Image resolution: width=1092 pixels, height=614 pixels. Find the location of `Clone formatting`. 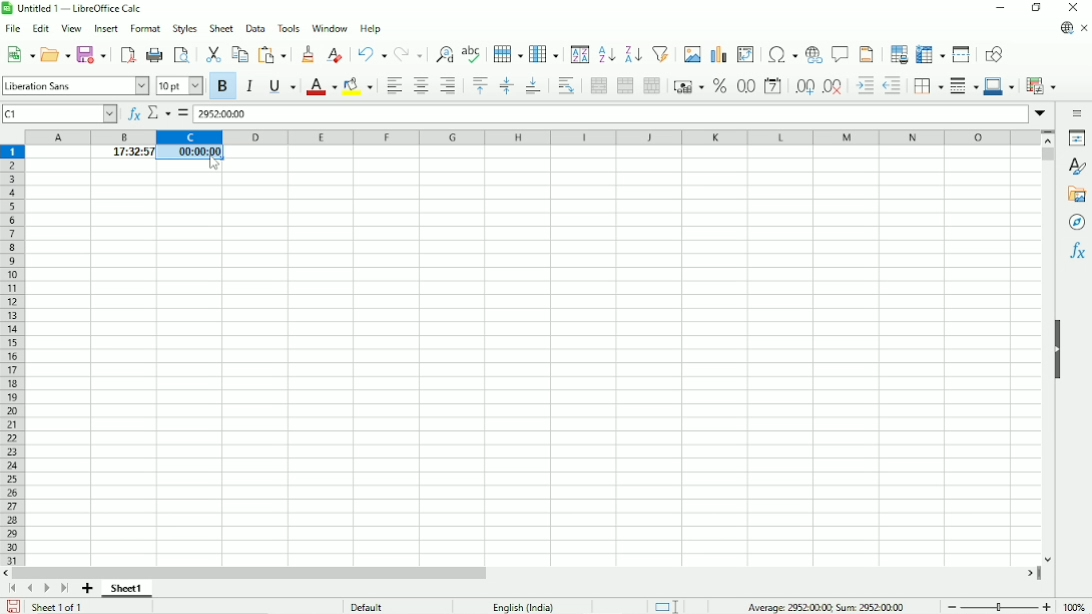

Clone formatting is located at coordinates (306, 56).